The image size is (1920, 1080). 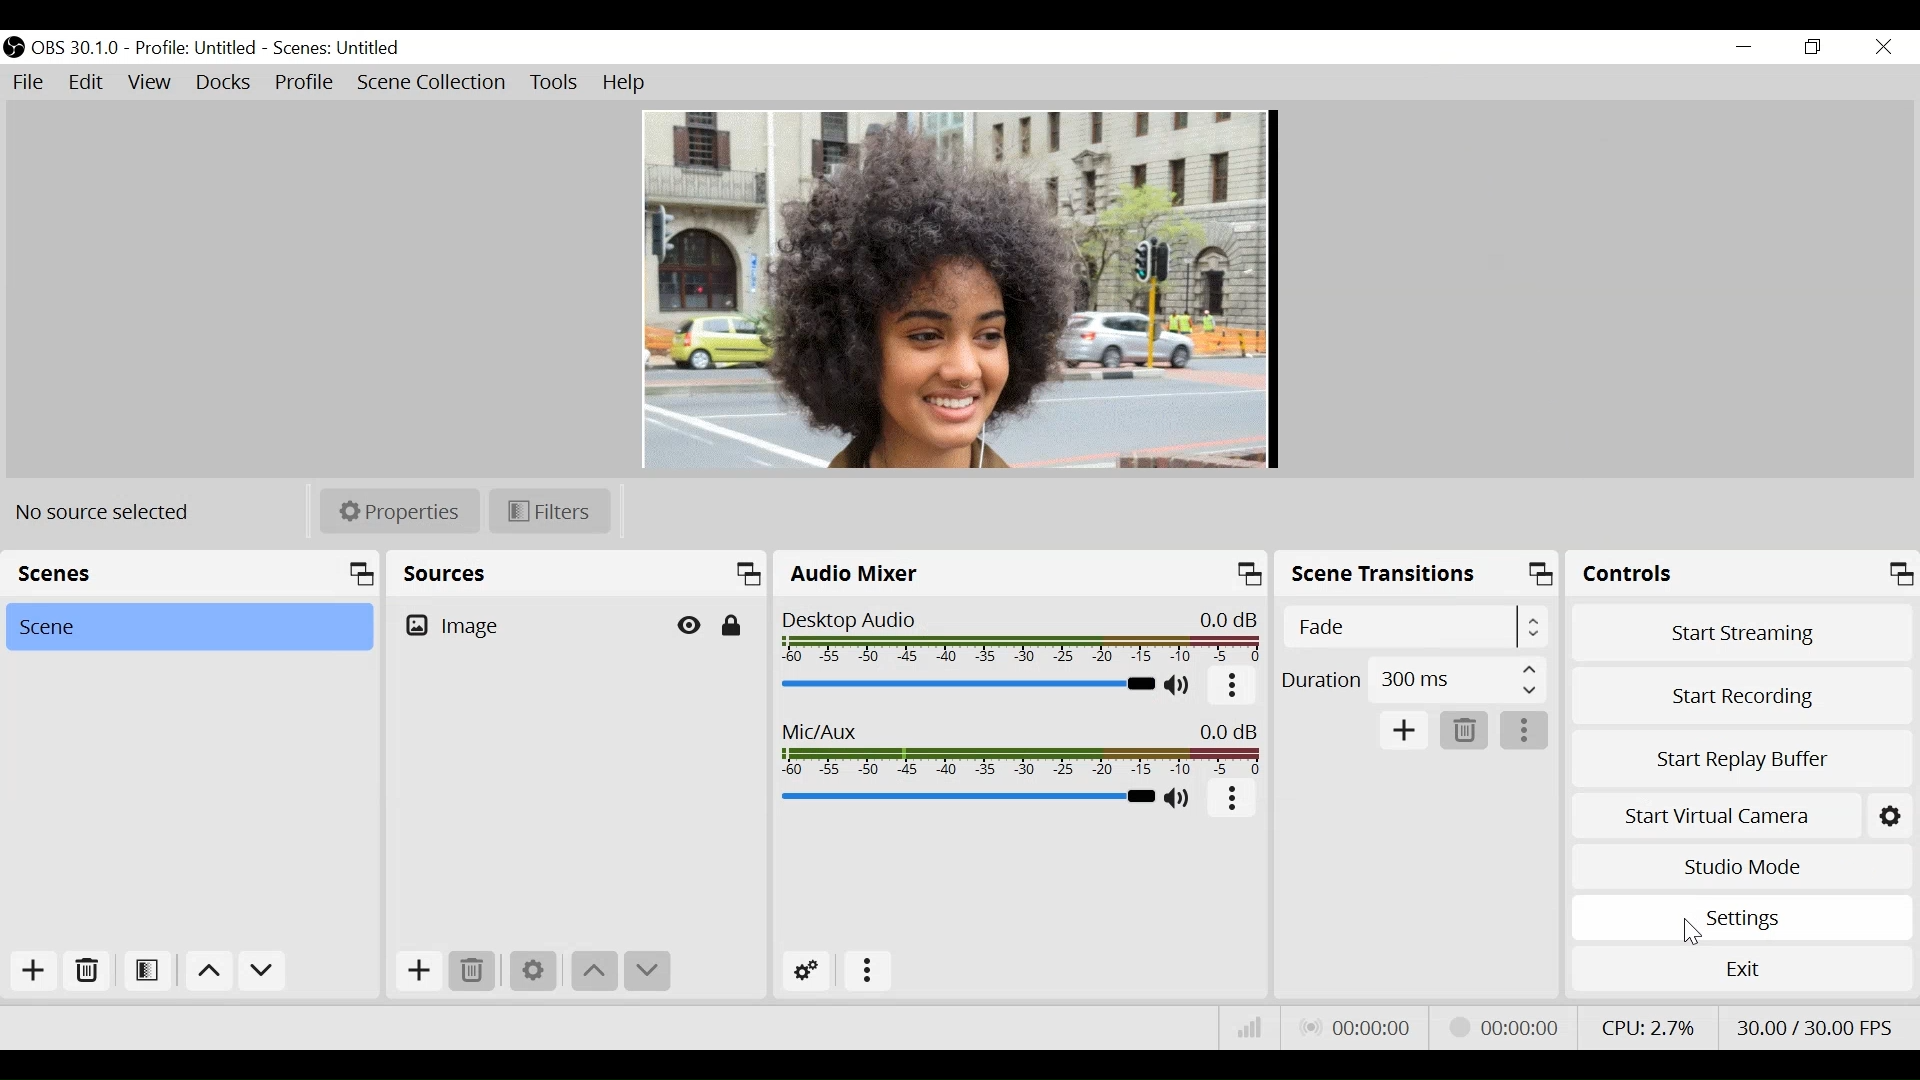 What do you see at coordinates (1502, 1028) in the screenshot?
I see `00:00:00` at bounding box center [1502, 1028].